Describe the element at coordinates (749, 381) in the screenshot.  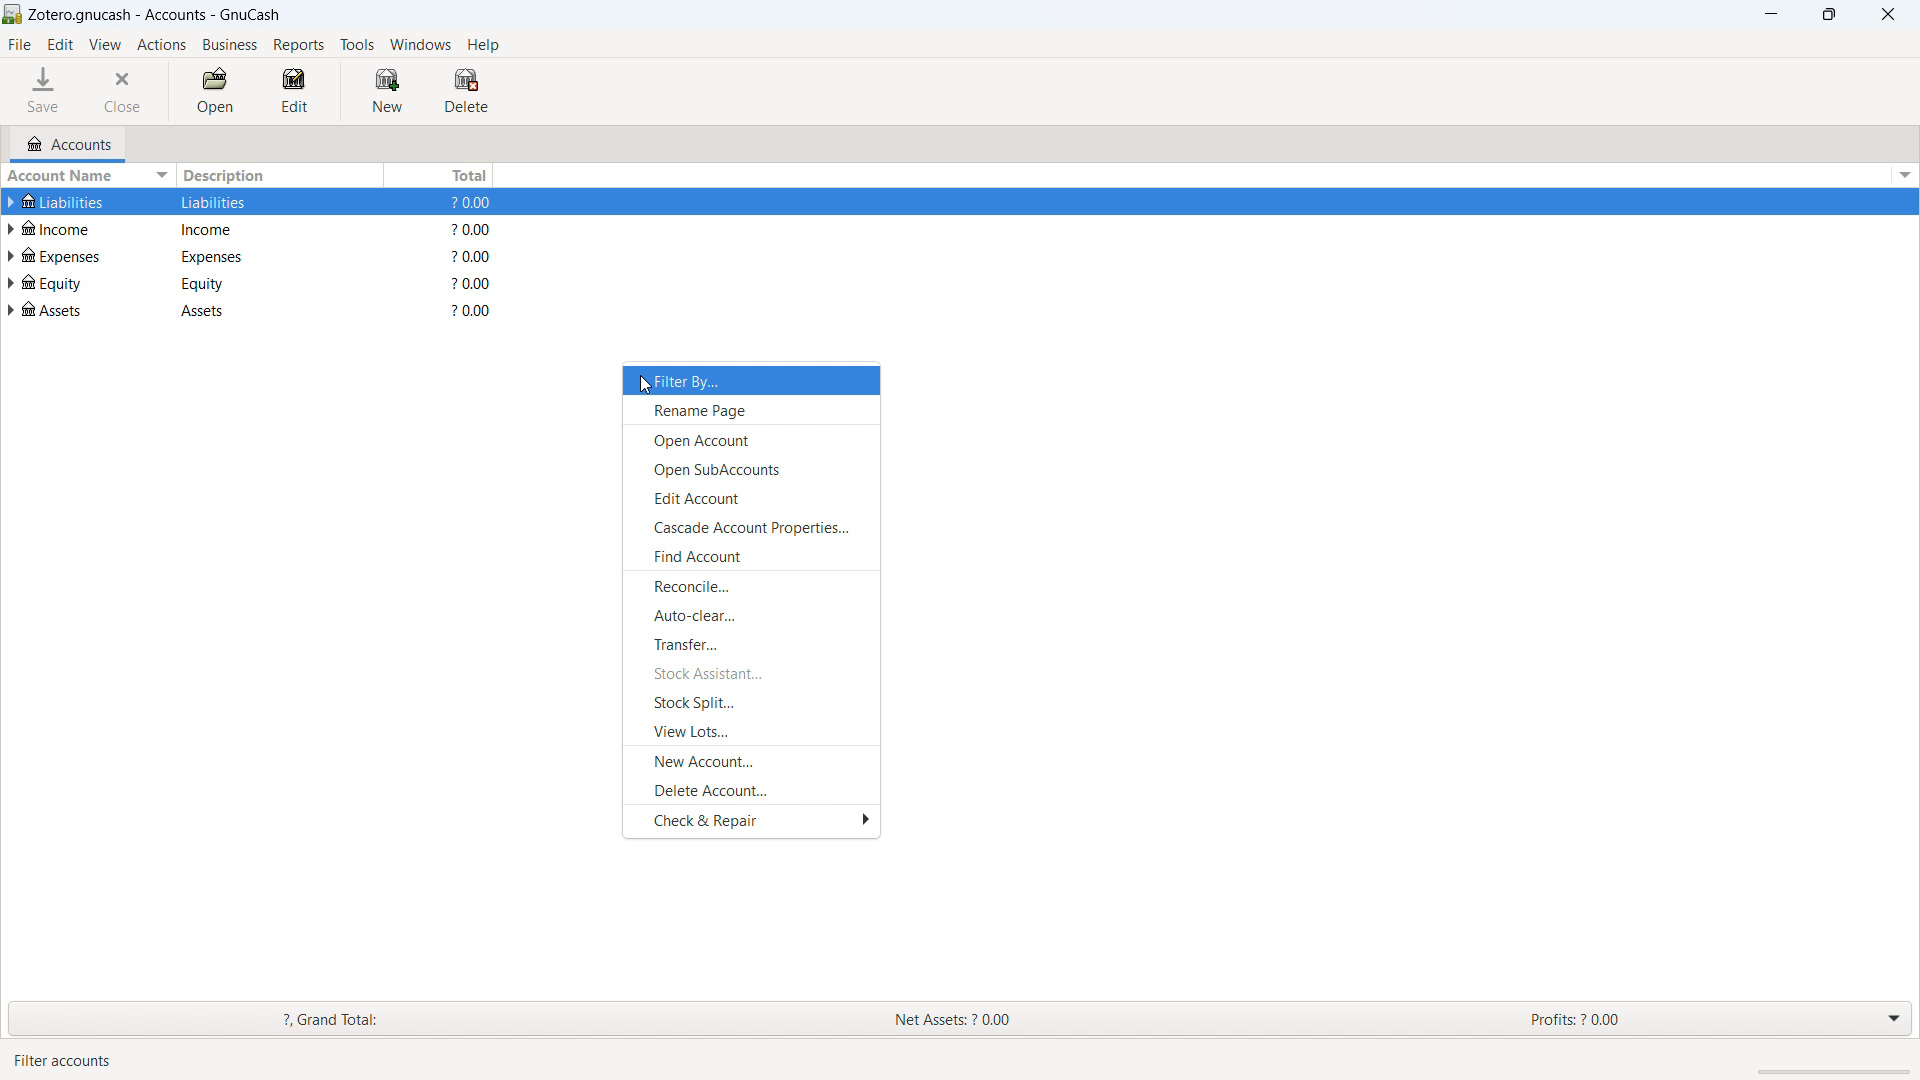
I see `filter by` at that location.